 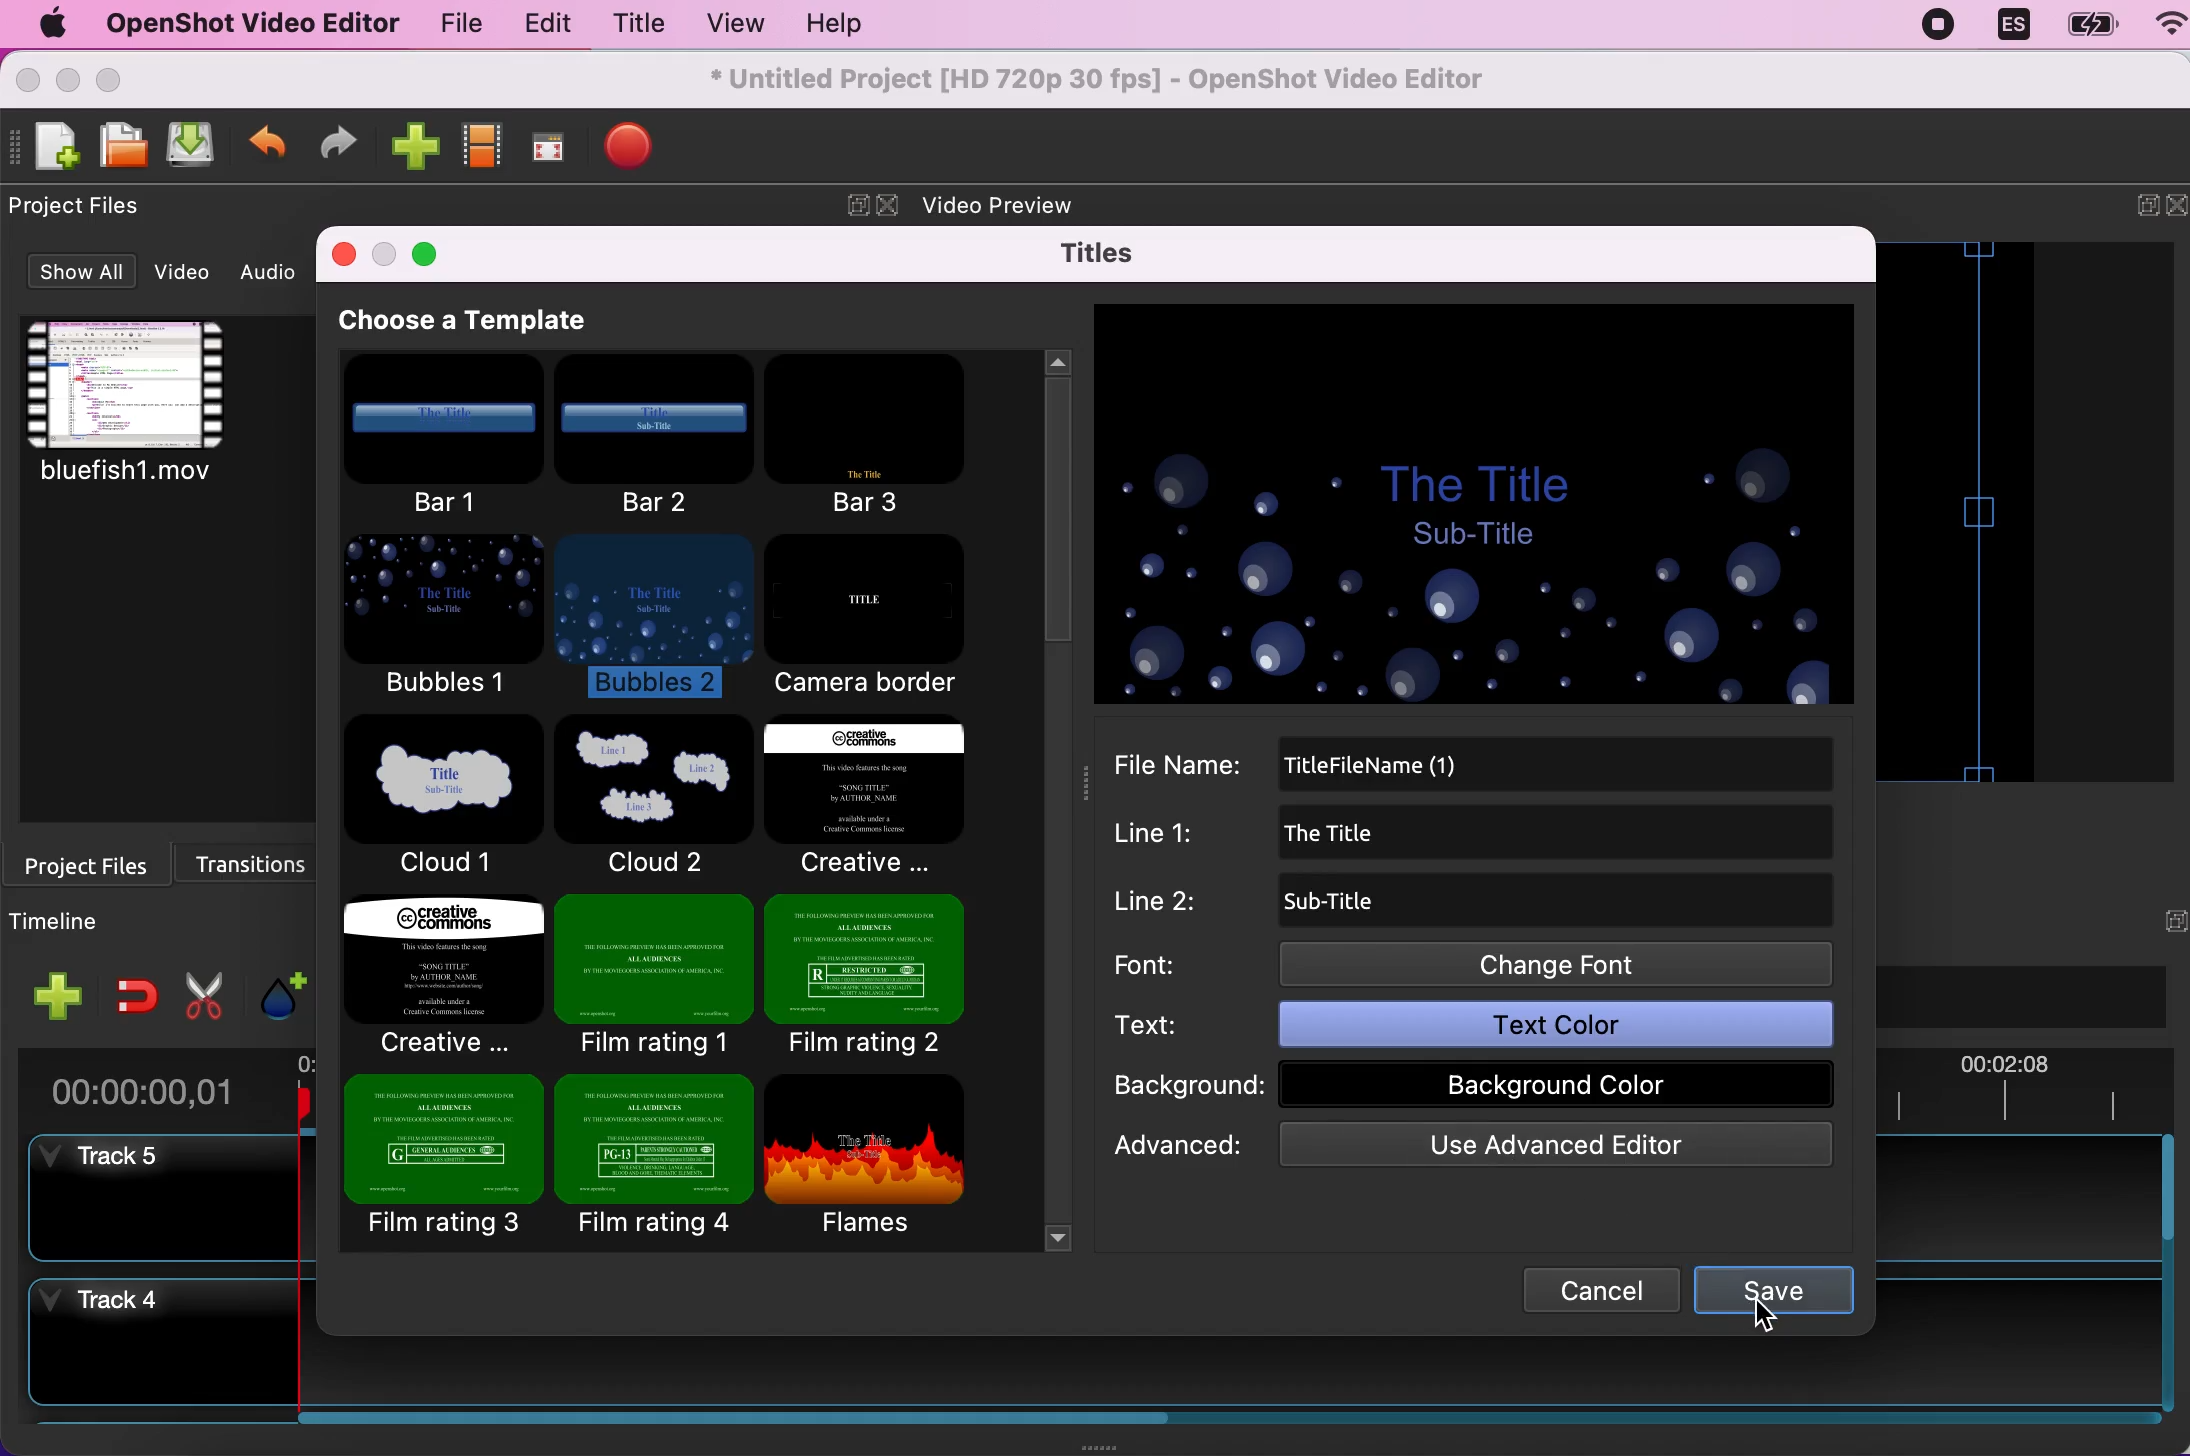 What do you see at coordinates (78, 274) in the screenshot?
I see `show all` at bounding box center [78, 274].